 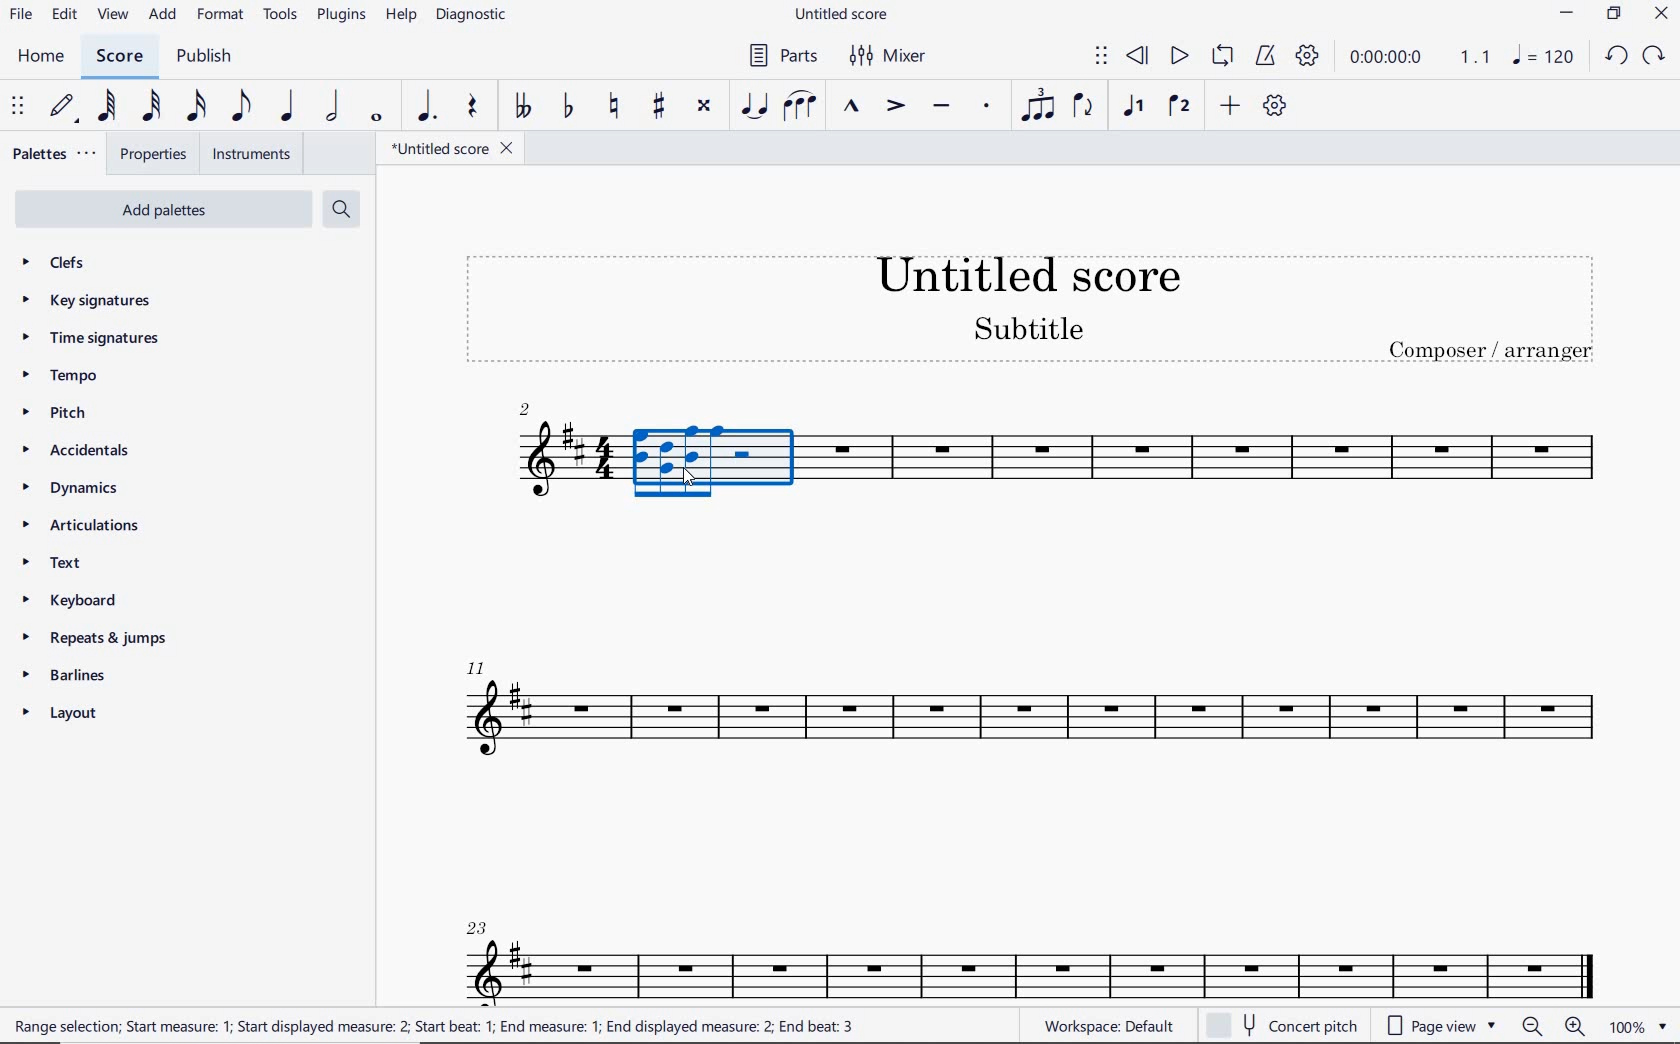 What do you see at coordinates (1441, 1027) in the screenshot?
I see `page view` at bounding box center [1441, 1027].